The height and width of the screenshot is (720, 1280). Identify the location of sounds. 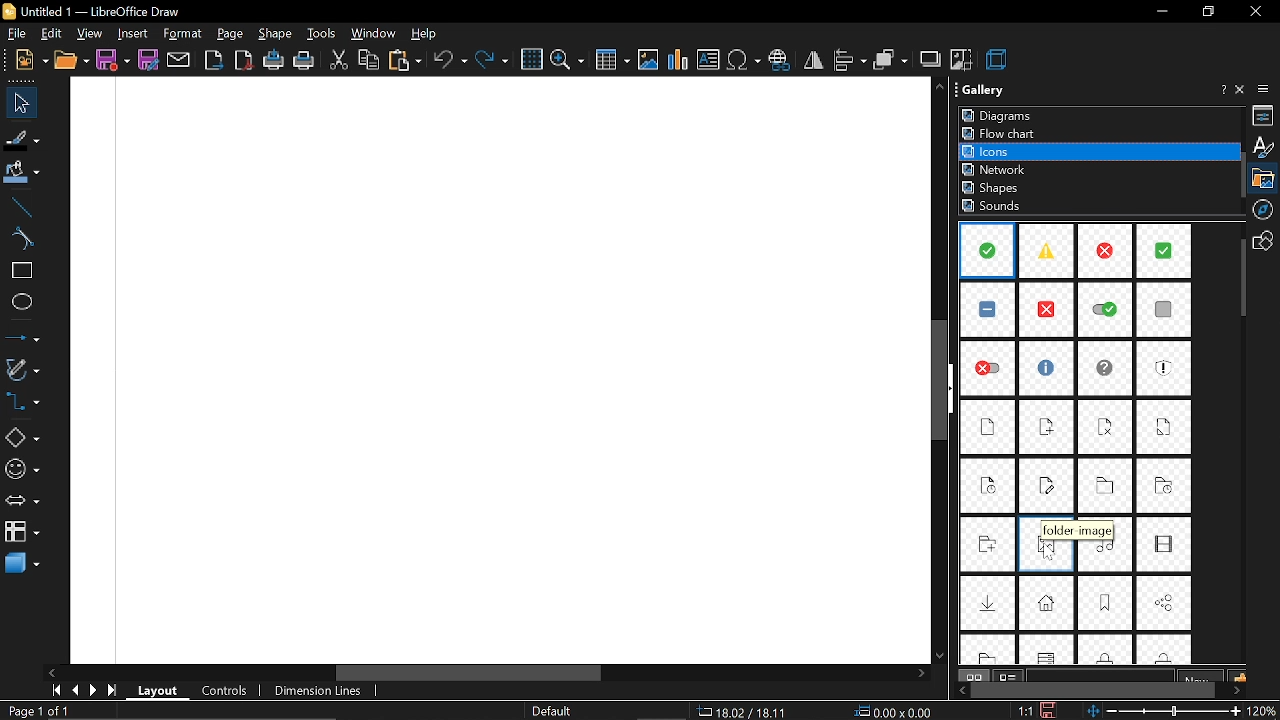
(994, 207).